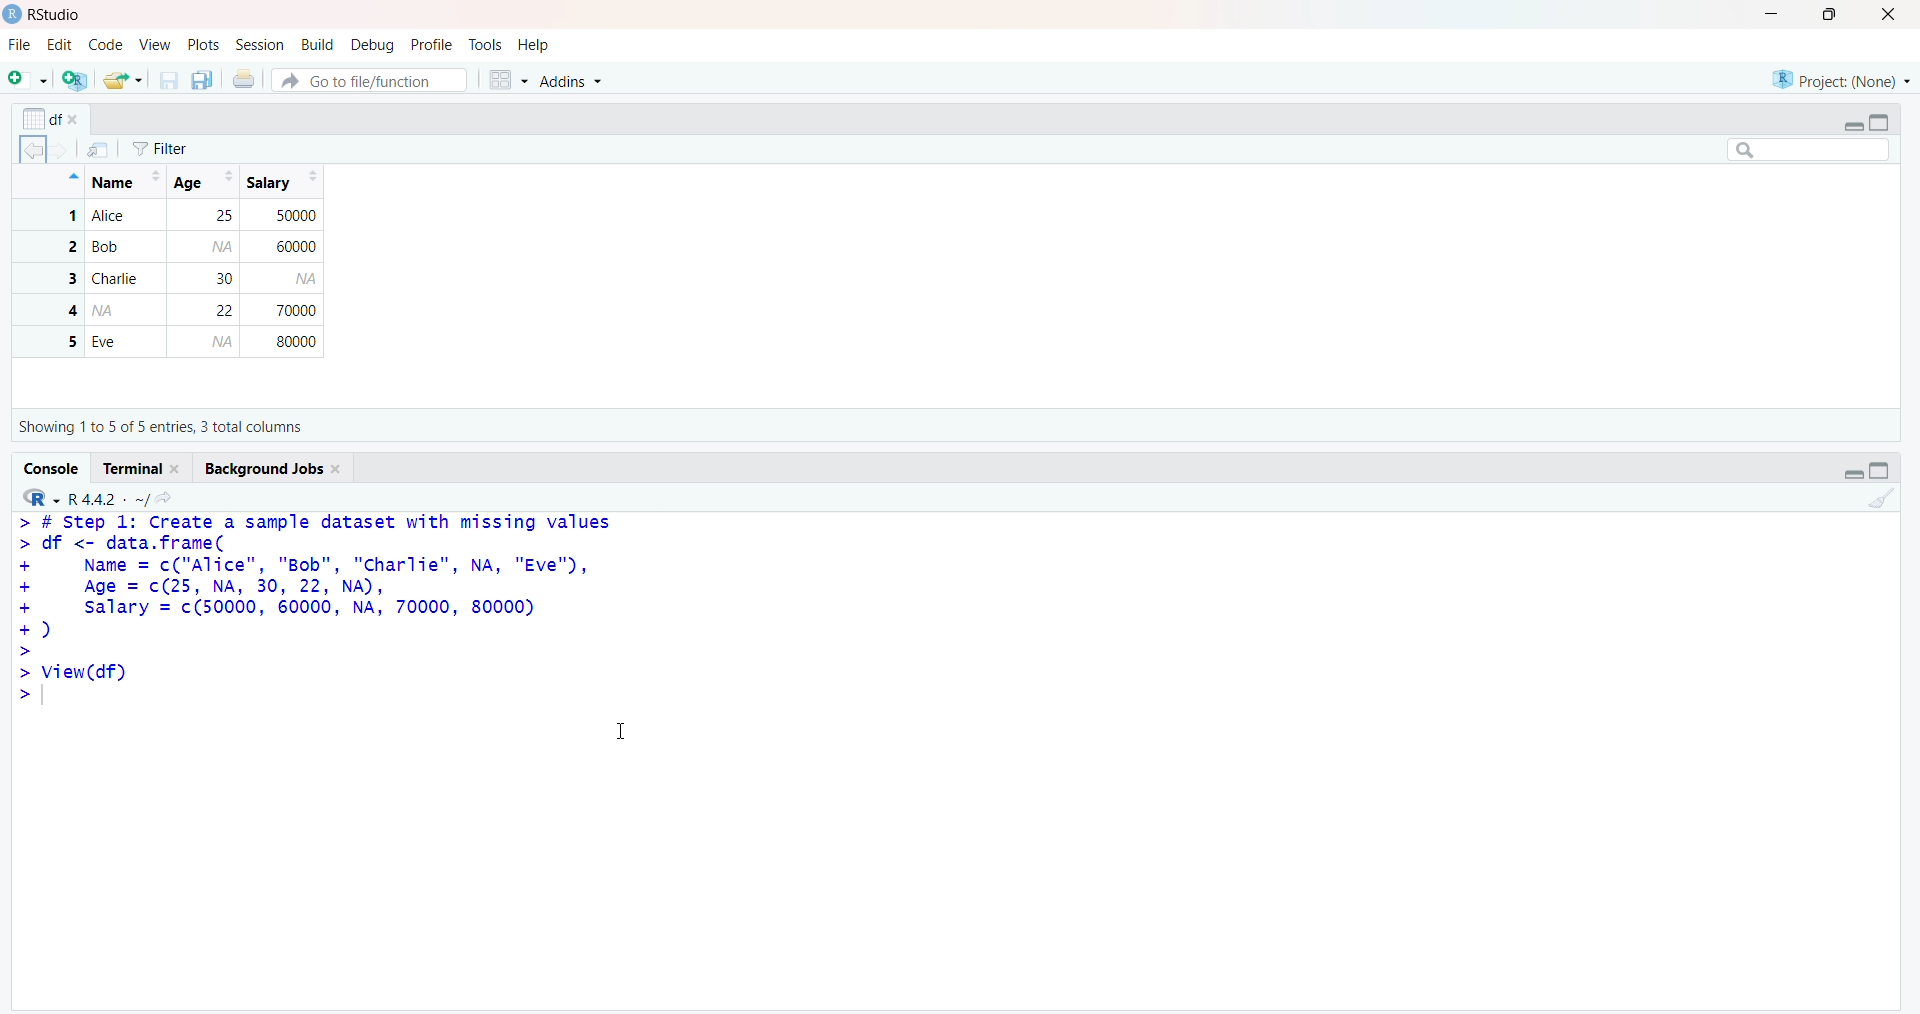 This screenshot has height=1014, width=1920. Describe the element at coordinates (52, 116) in the screenshot. I see `df` at that location.